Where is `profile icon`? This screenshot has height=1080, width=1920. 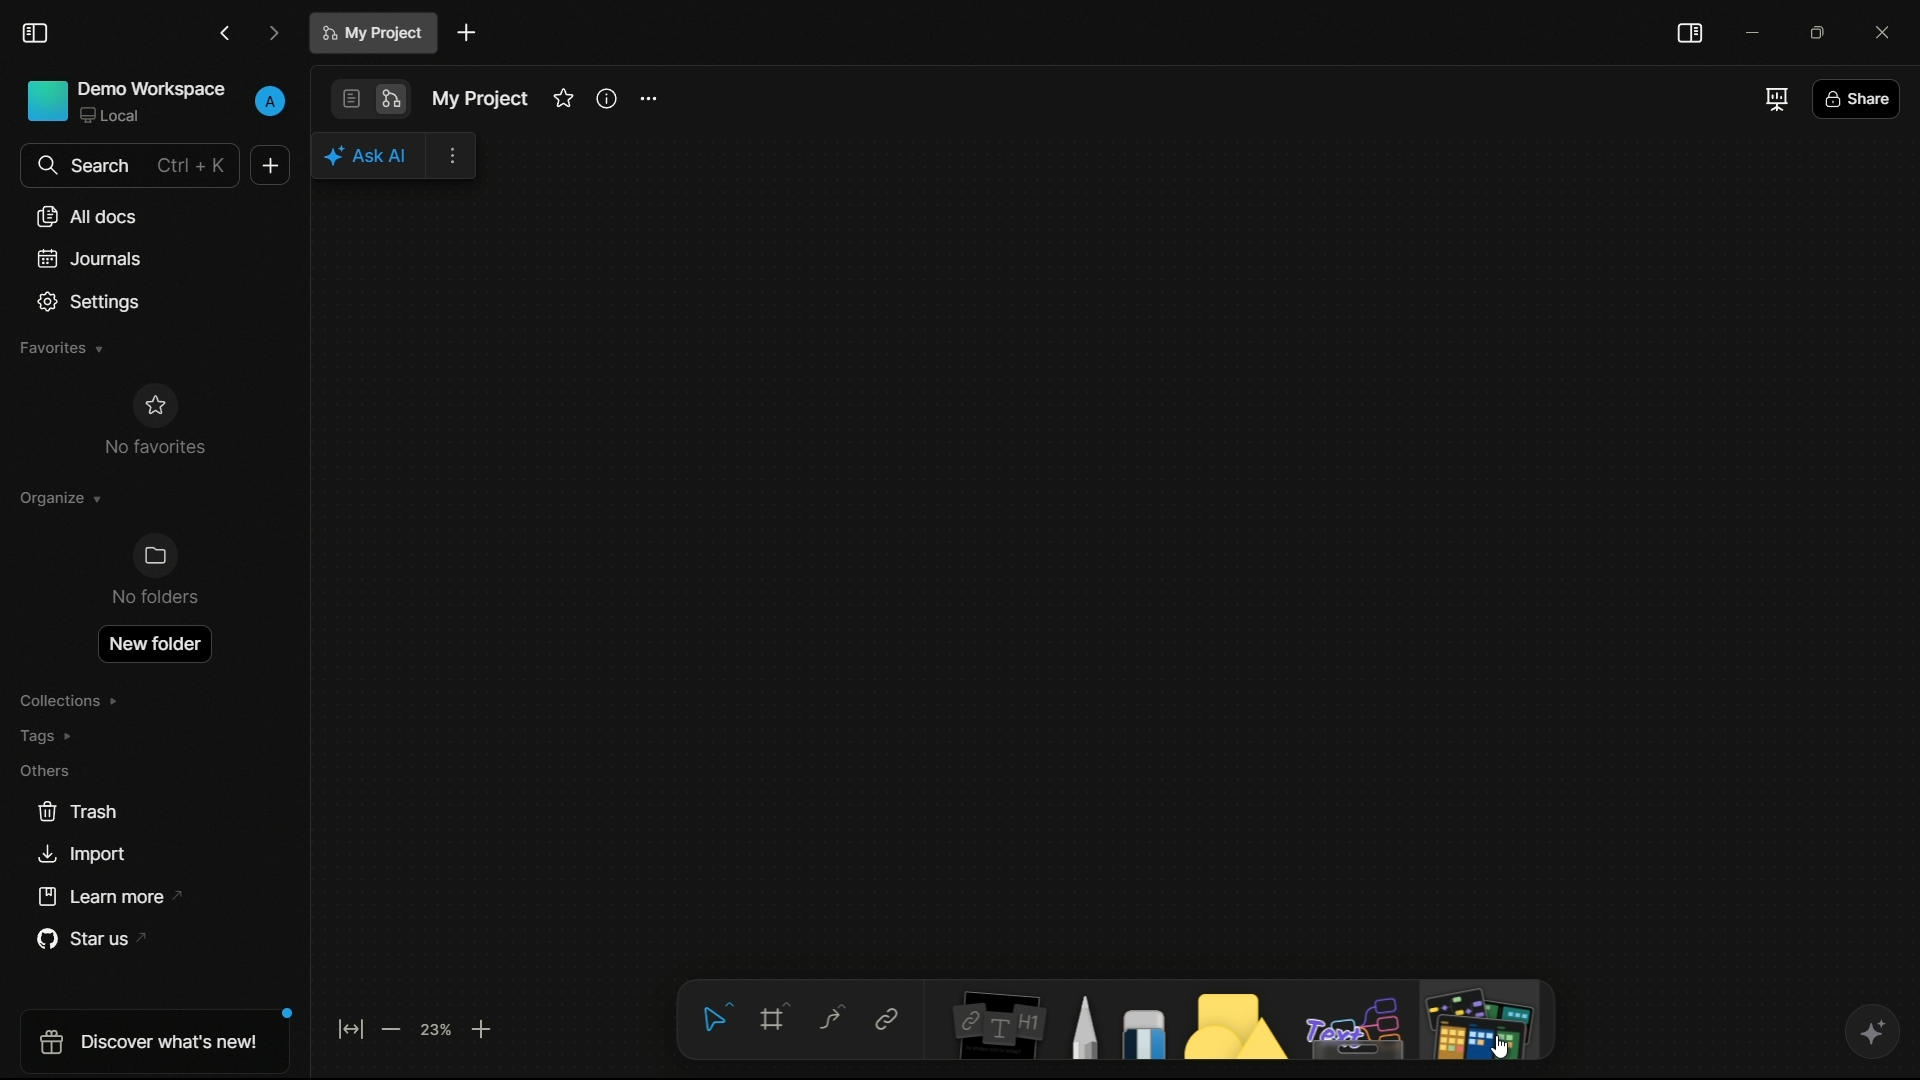
profile icon is located at coordinates (272, 98).